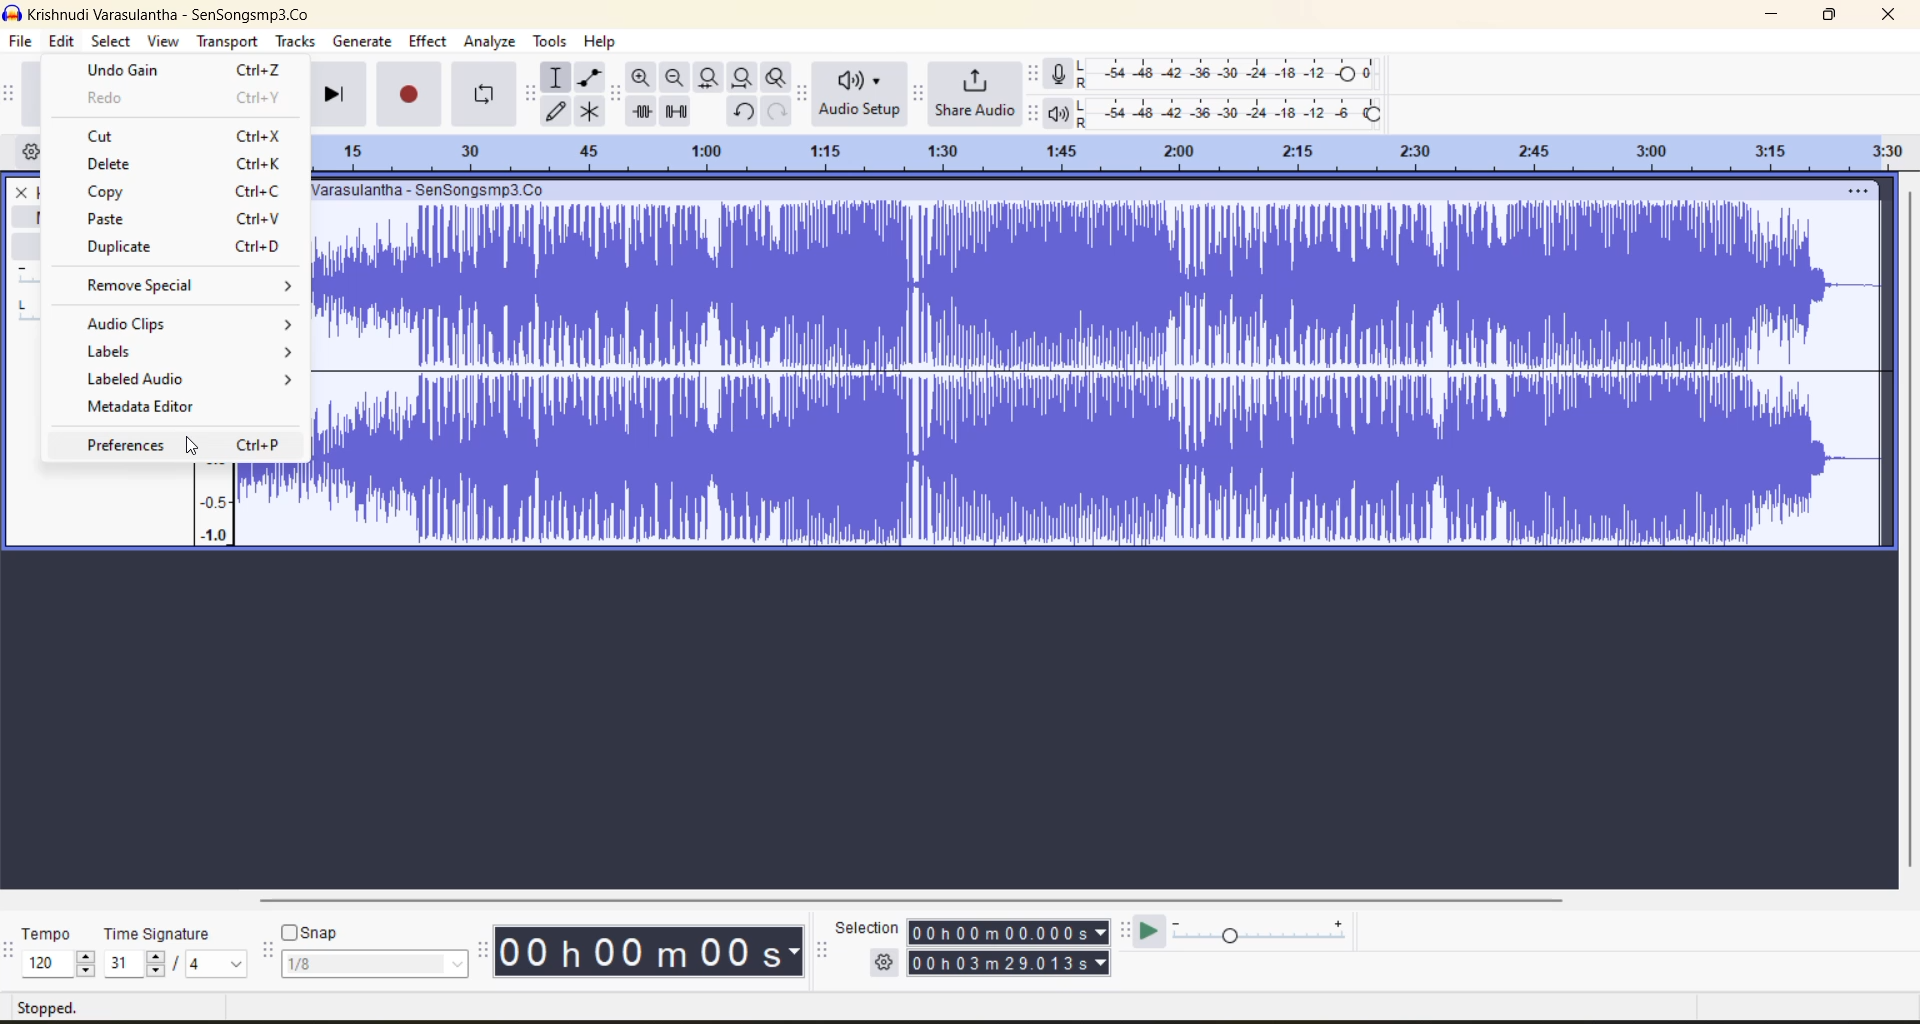 Image resolution: width=1920 pixels, height=1024 pixels. Describe the element at coordinates (13, 953) in the screenshot. I see `tempo toolbar` at that location.